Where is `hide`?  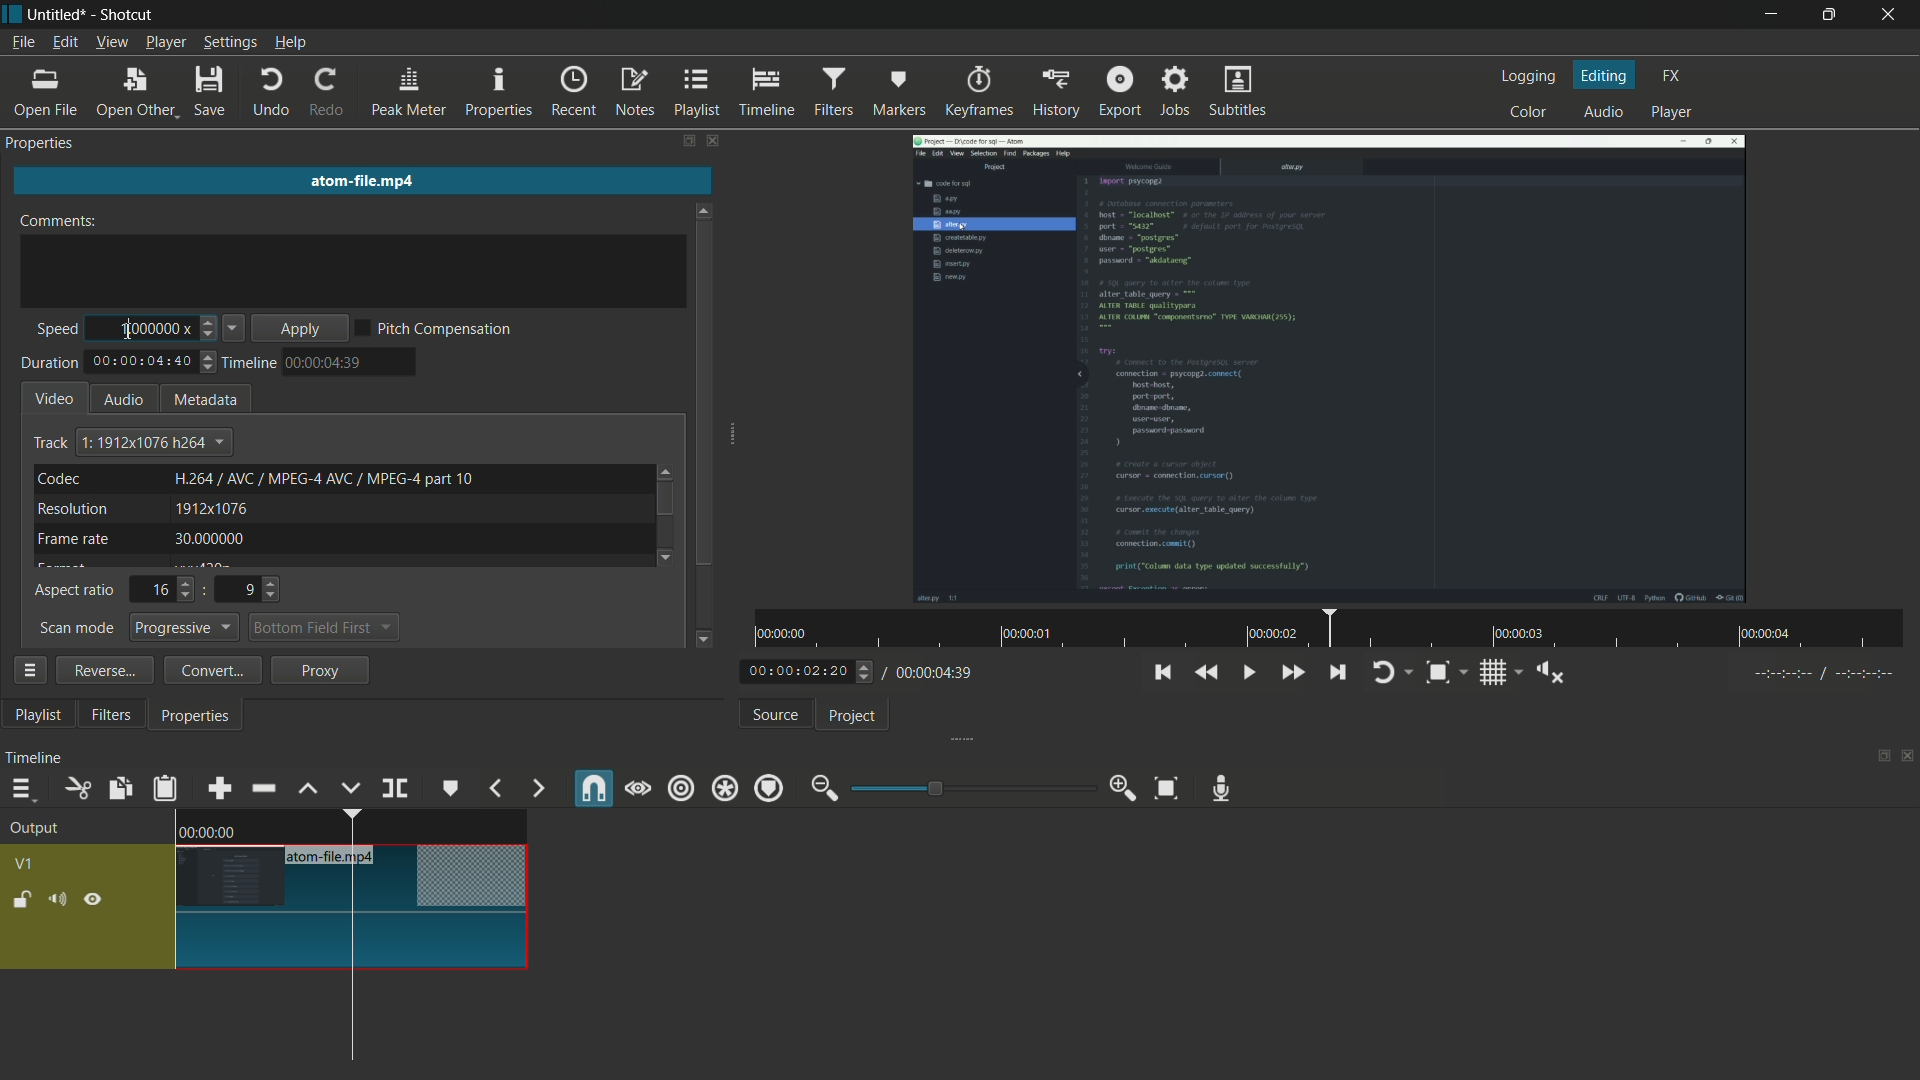
hide is located at coordinates (95, 898).